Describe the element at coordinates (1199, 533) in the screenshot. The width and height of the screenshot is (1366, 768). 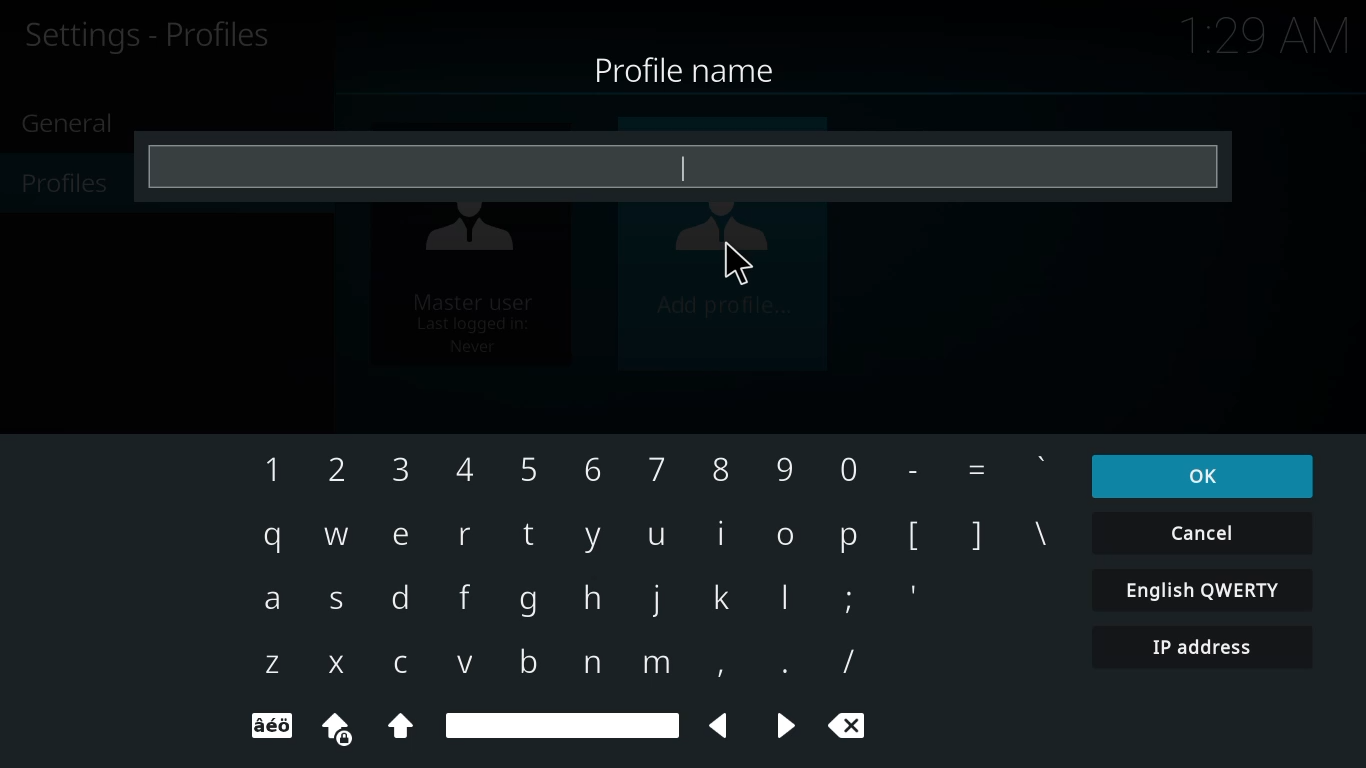
I see `cancel` at that location.